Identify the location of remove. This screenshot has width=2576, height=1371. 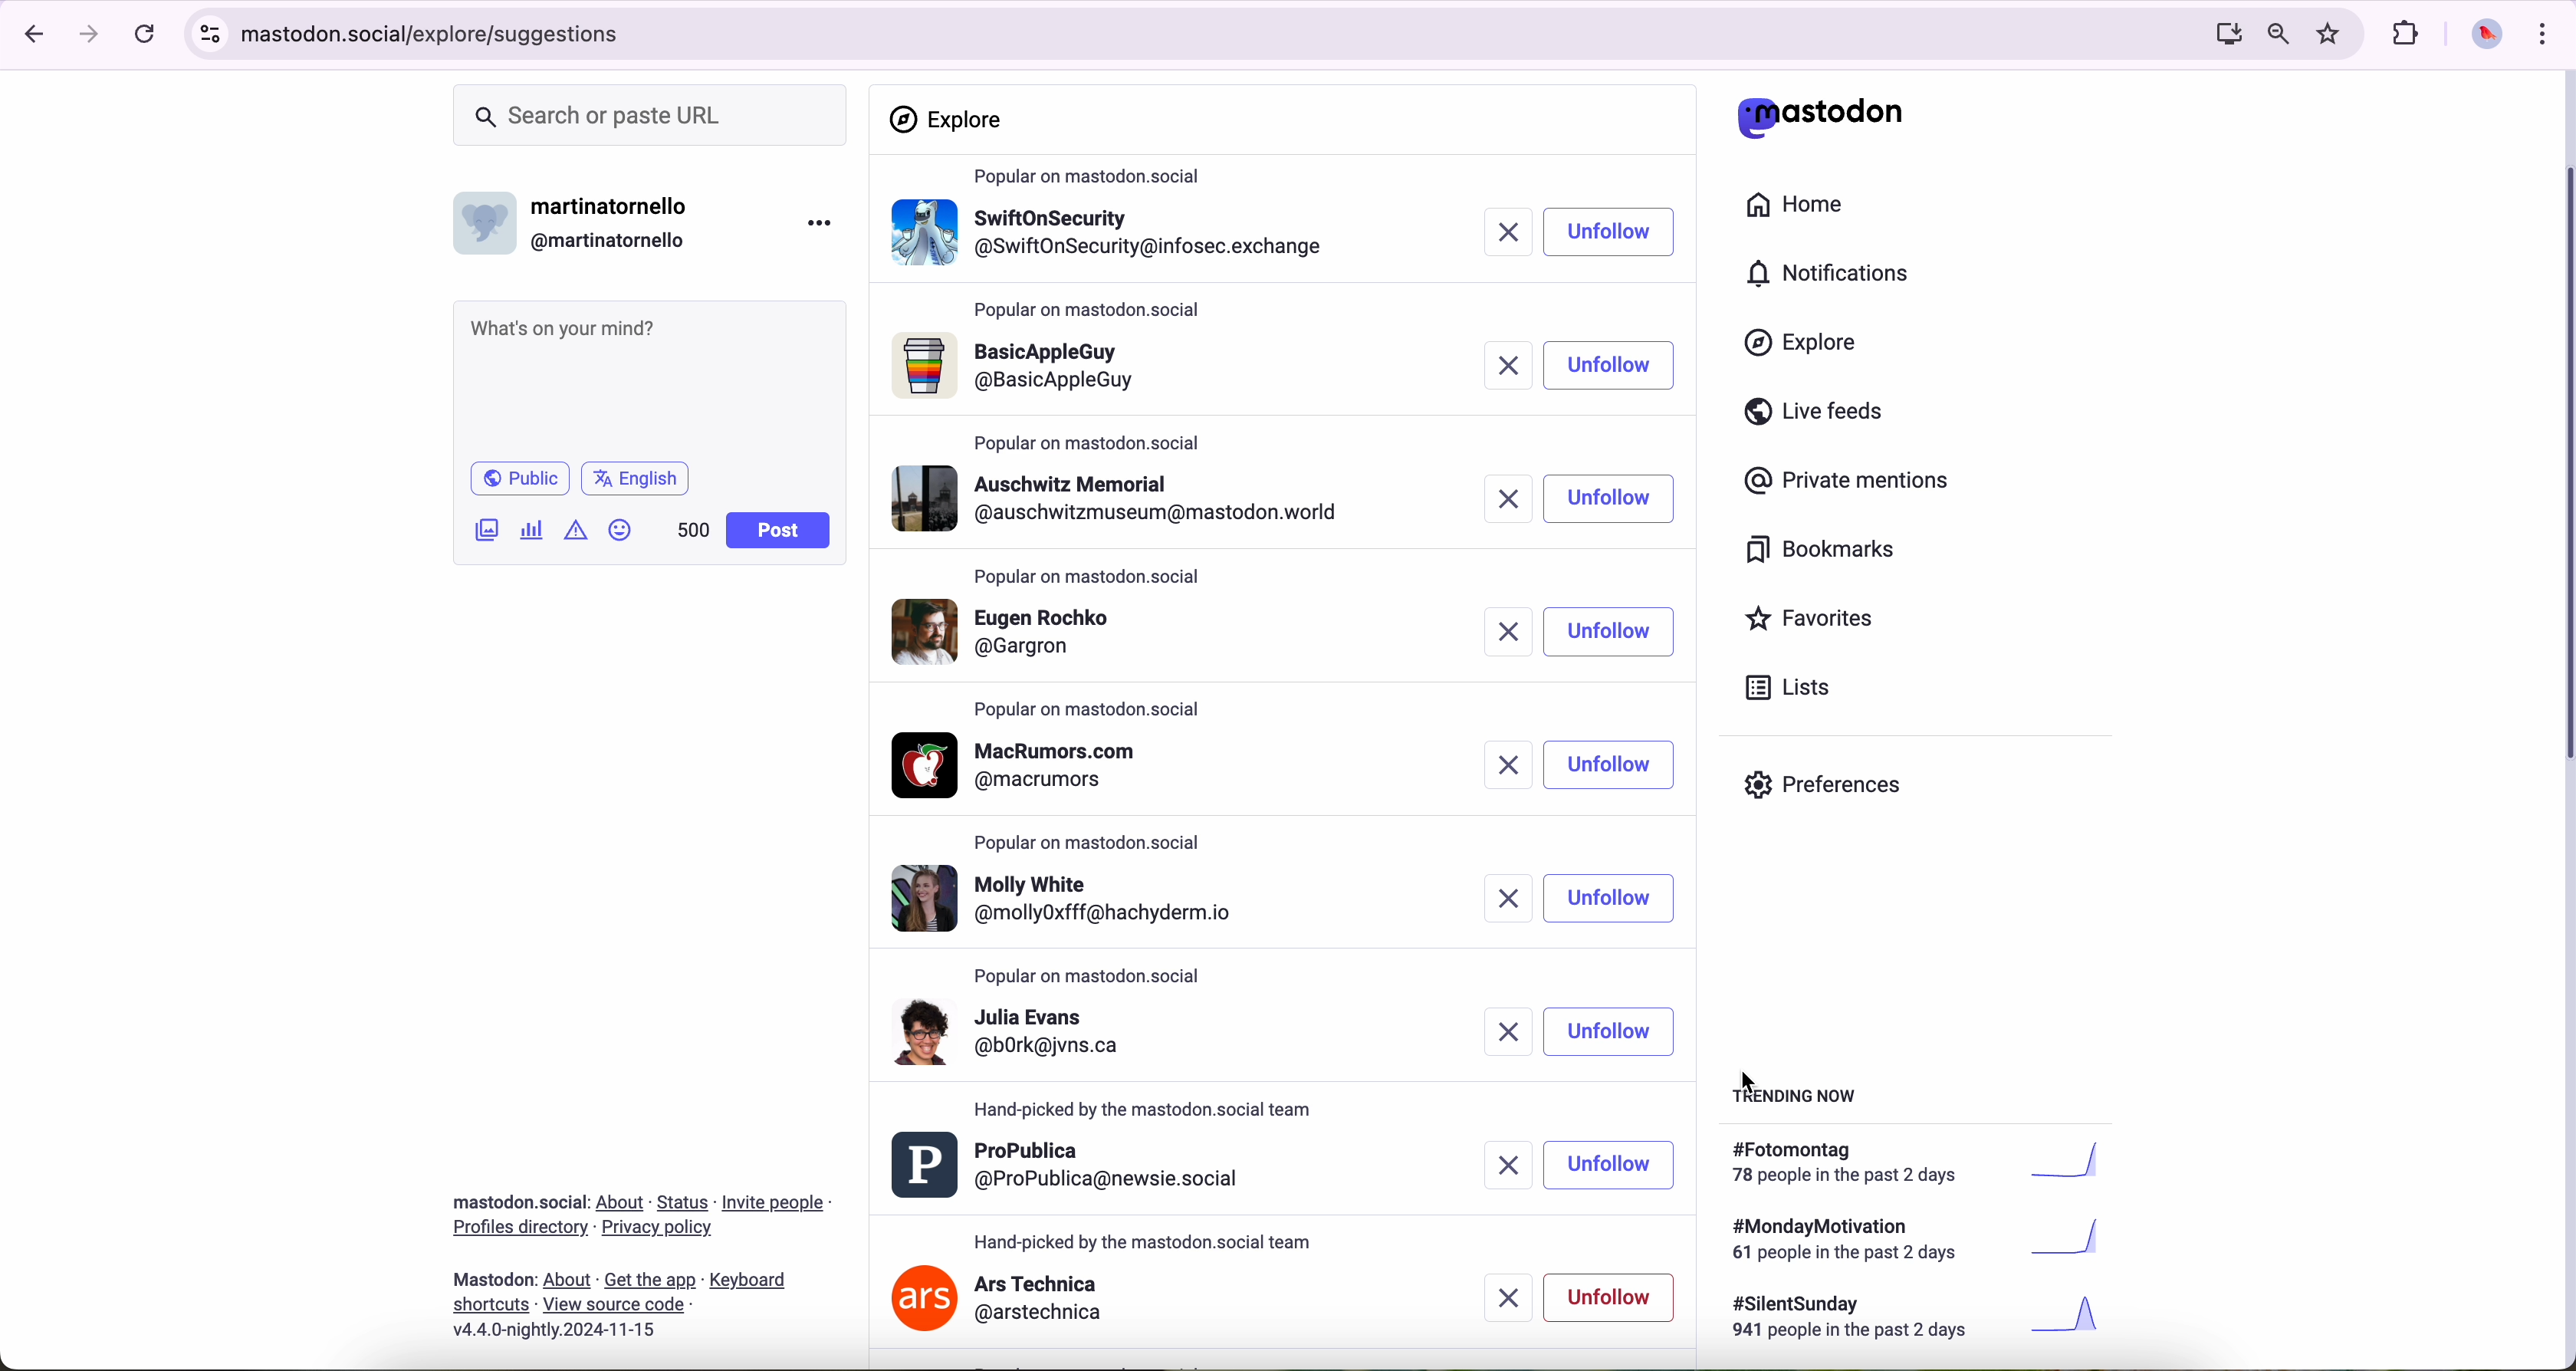
(1499, 634).